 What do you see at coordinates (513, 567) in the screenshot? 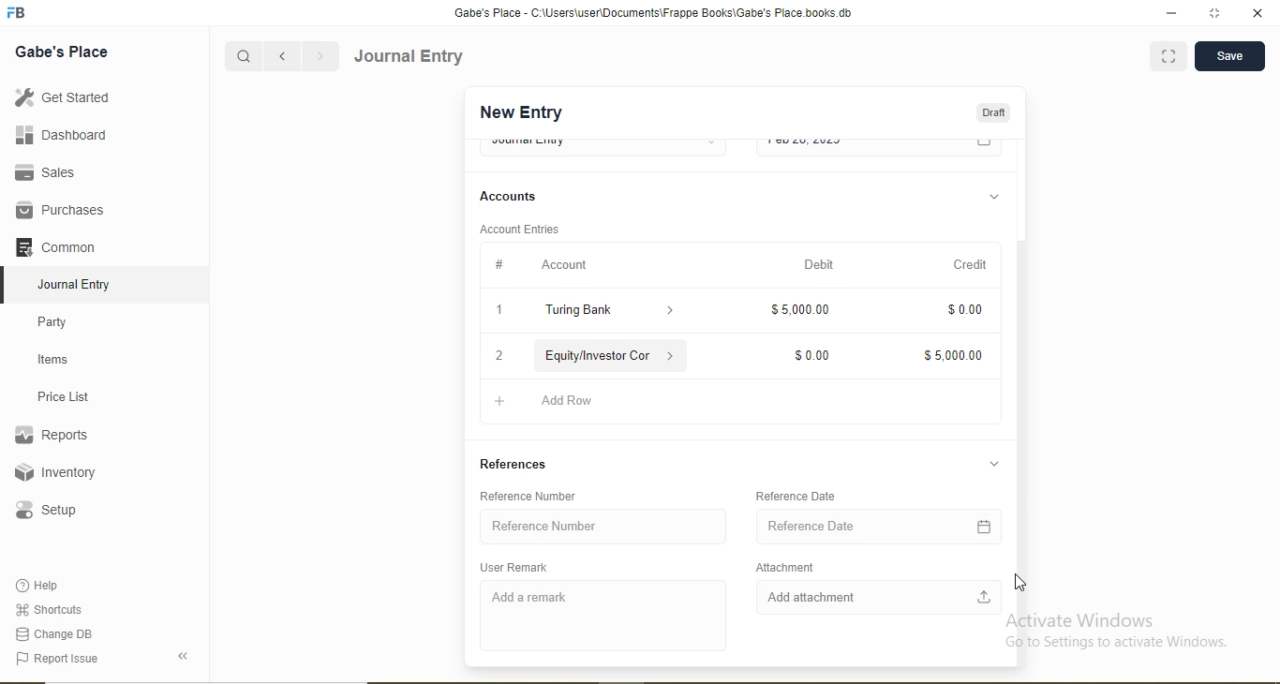
I see `User Remark` at bounding box center [513, 567].